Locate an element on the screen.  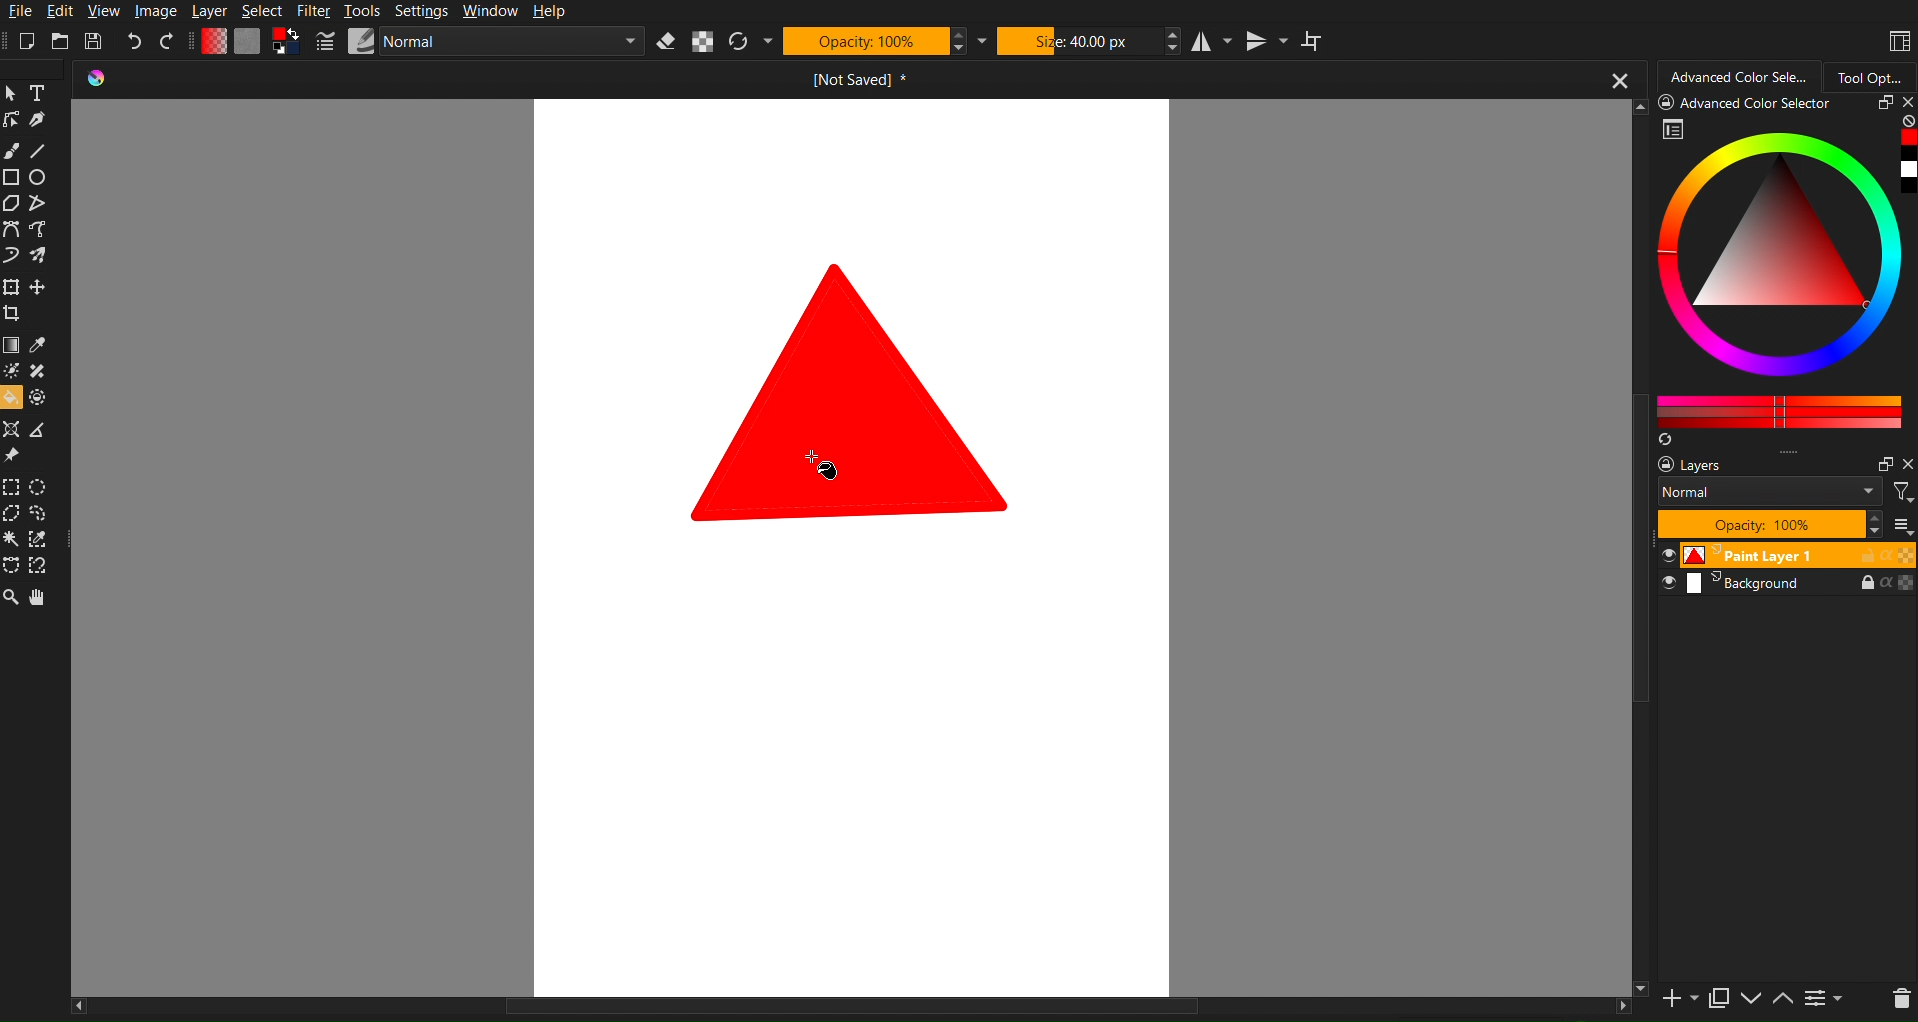
blend mode is located at coordinates (1773, 494).